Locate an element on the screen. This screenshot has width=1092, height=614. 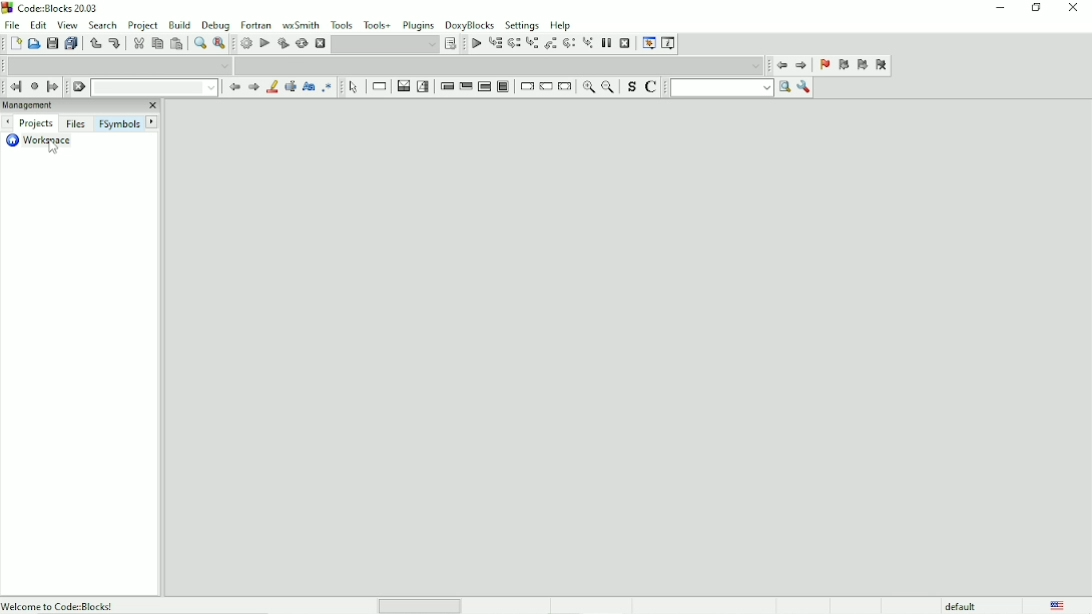
Next line is located at coordinates (514, 44).